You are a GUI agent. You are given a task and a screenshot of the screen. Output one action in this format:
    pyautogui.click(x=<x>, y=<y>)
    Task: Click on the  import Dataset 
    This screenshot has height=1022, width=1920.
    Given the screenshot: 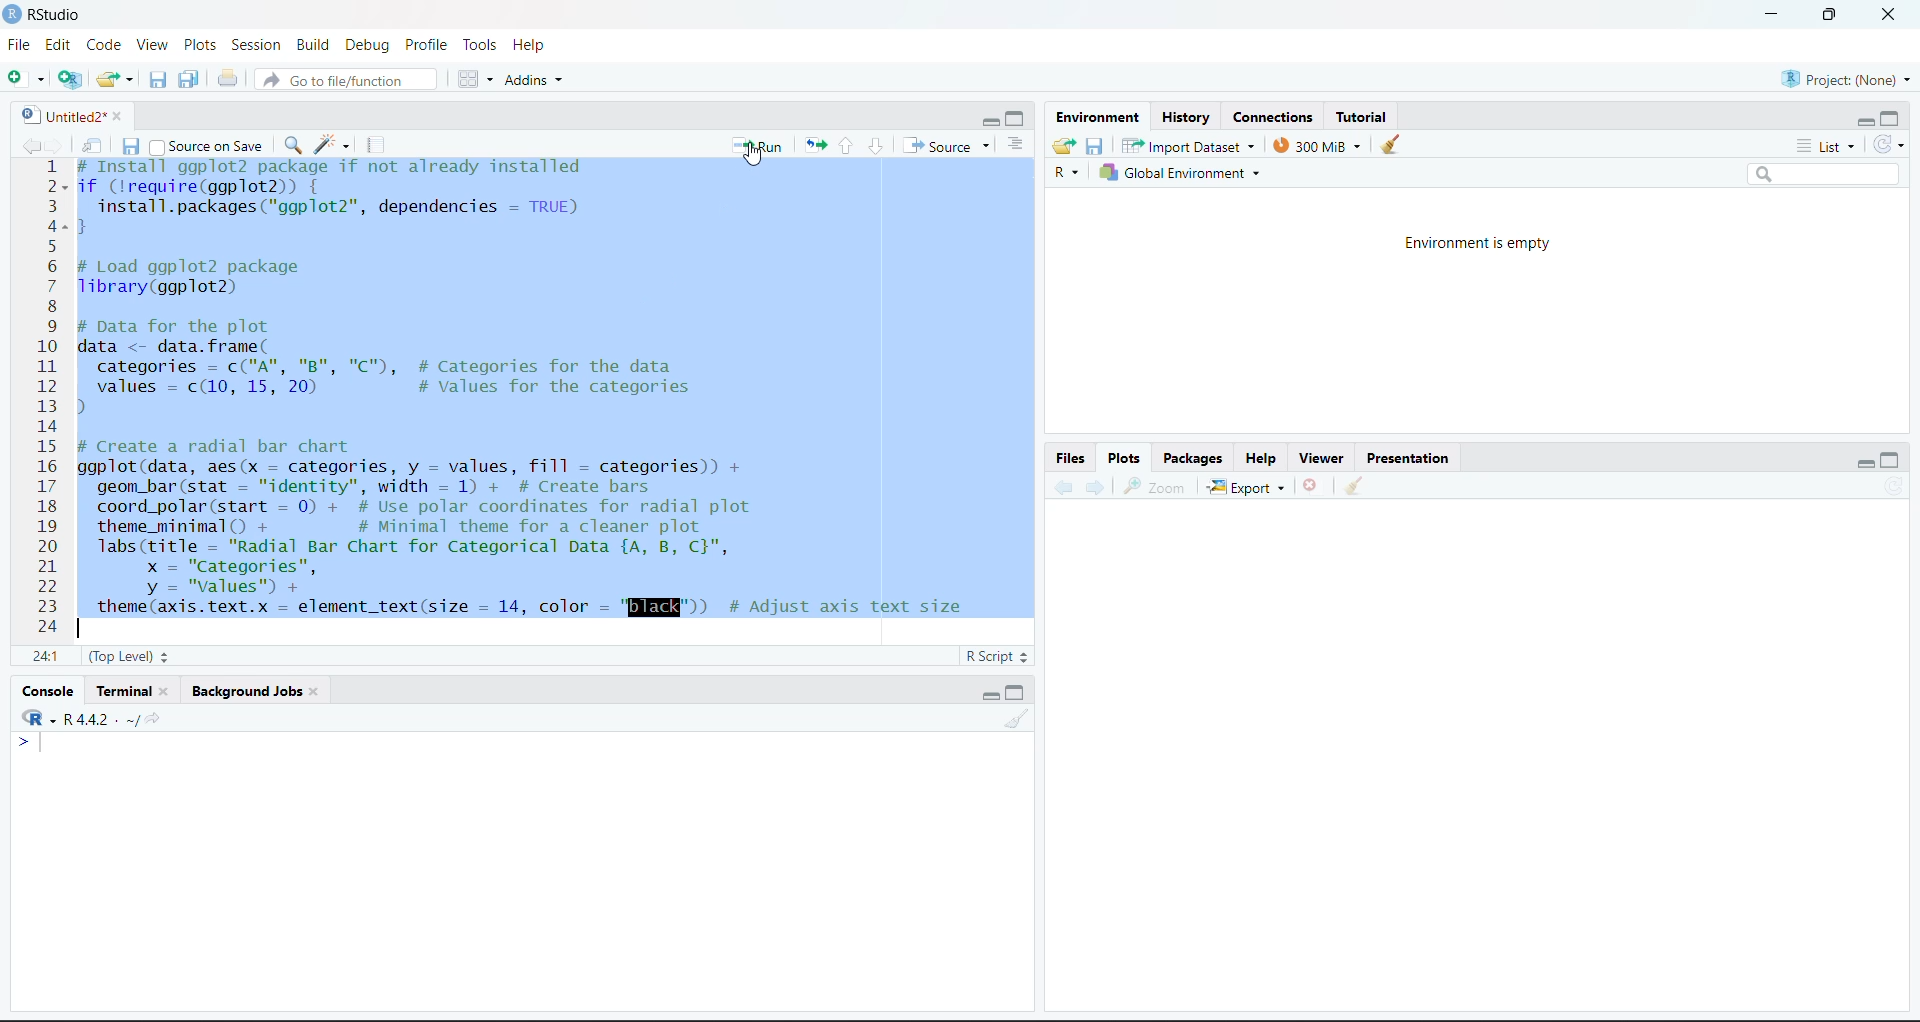 What is the action you would take?
    pyautogui.click(x=1191, y=144)
    